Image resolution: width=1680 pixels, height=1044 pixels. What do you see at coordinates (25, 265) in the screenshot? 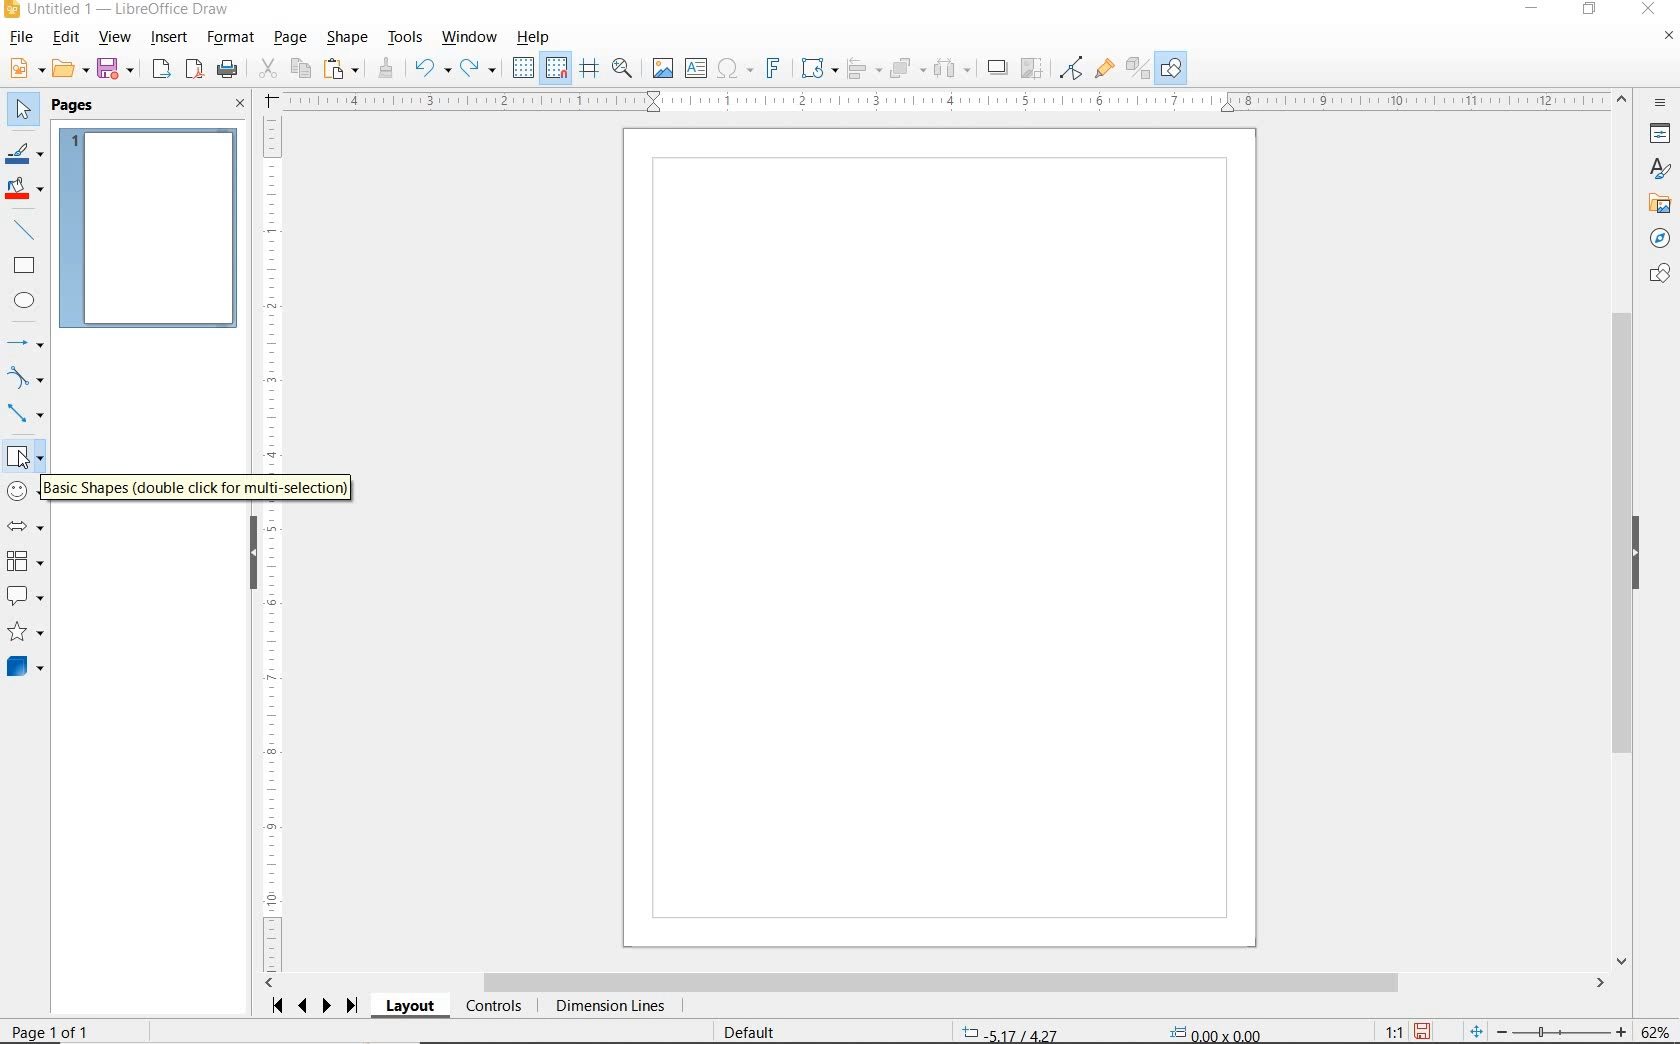
I see `RECTANGLE` at bounding box center [25, 265].